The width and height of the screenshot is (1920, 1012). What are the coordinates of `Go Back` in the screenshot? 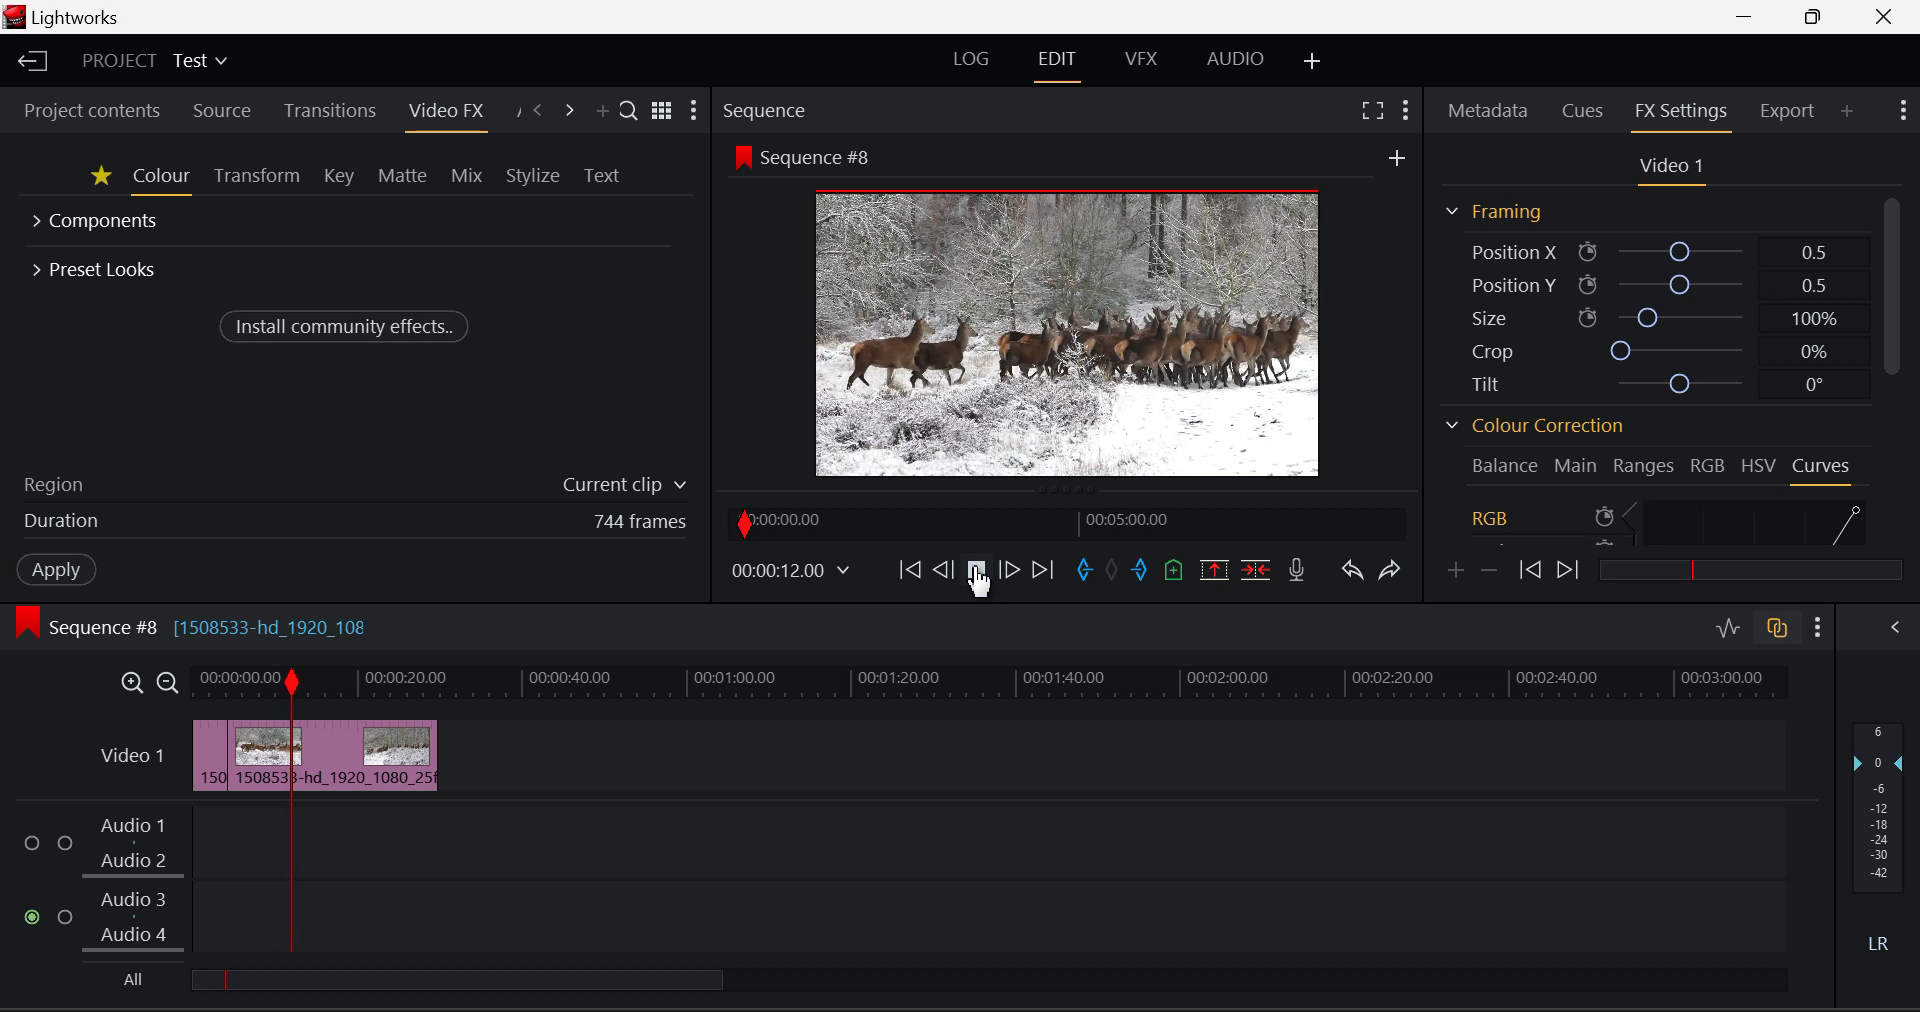 It's located at (943, 568).